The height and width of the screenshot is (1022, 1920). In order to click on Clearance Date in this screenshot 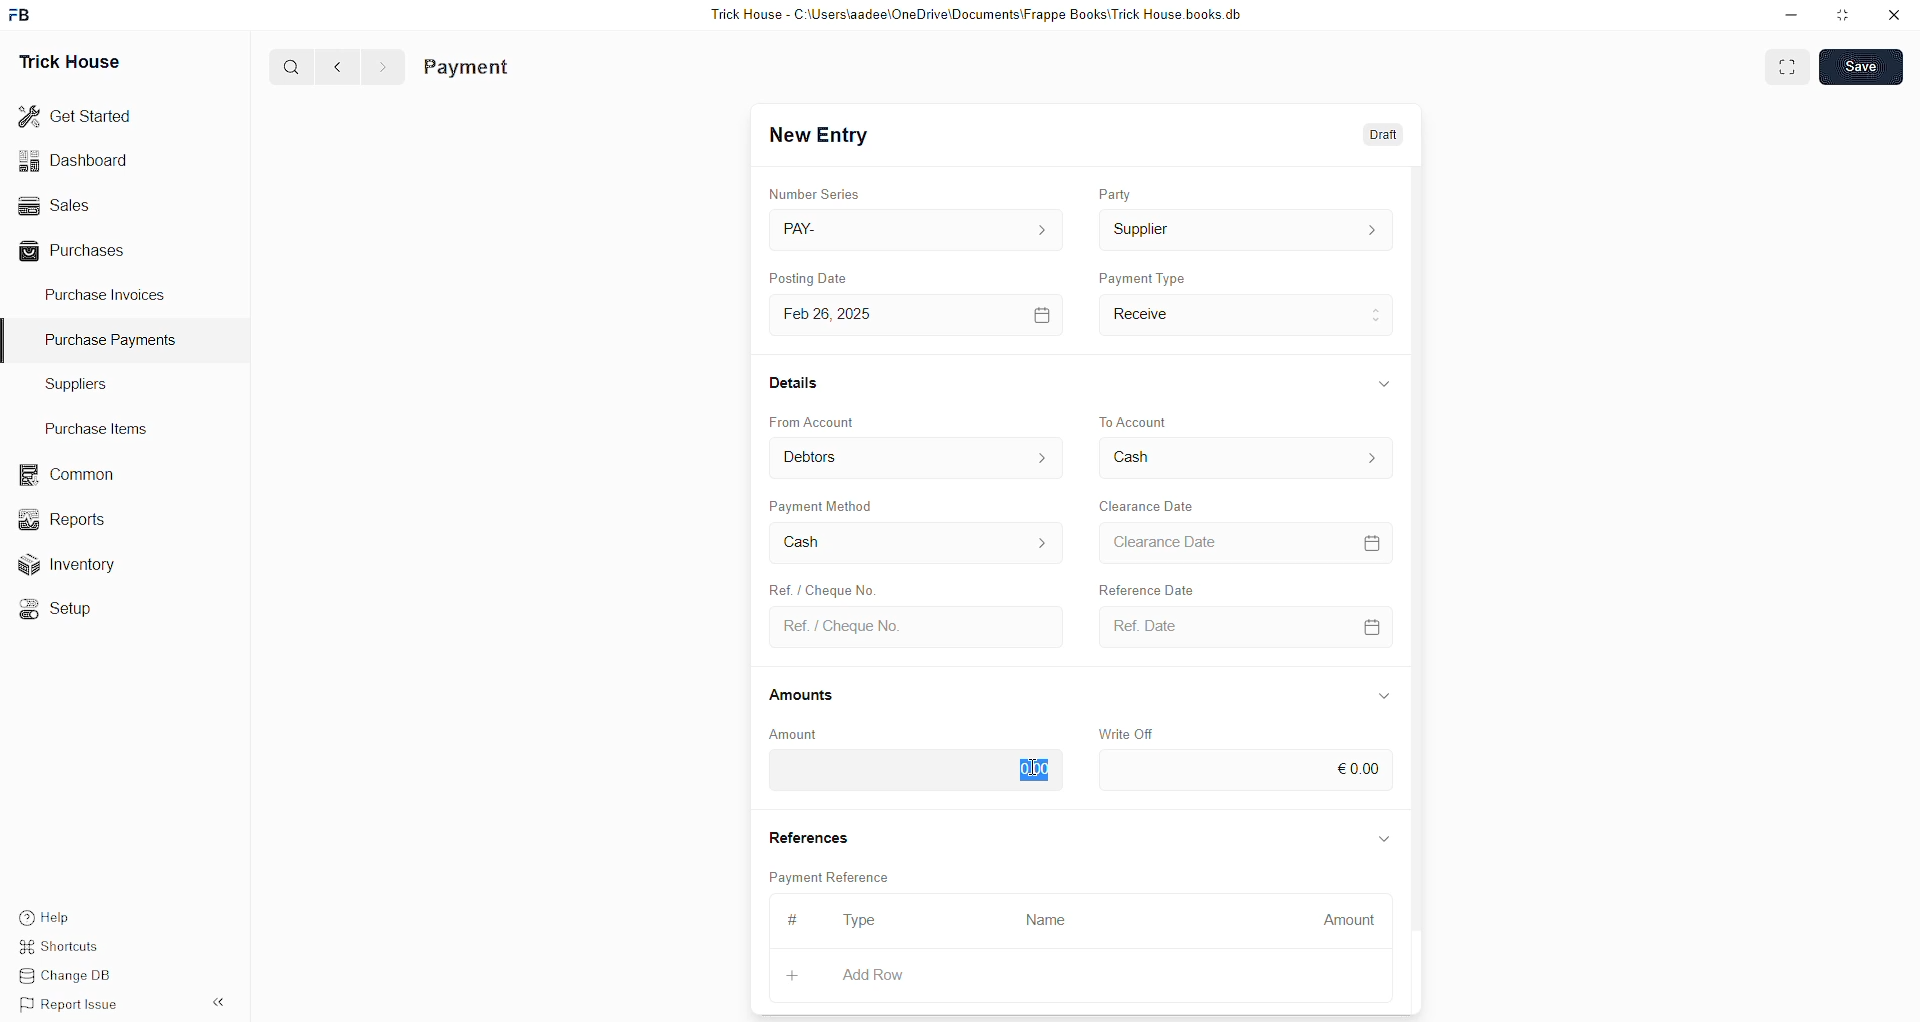, I will do `click(1149, 504)`.